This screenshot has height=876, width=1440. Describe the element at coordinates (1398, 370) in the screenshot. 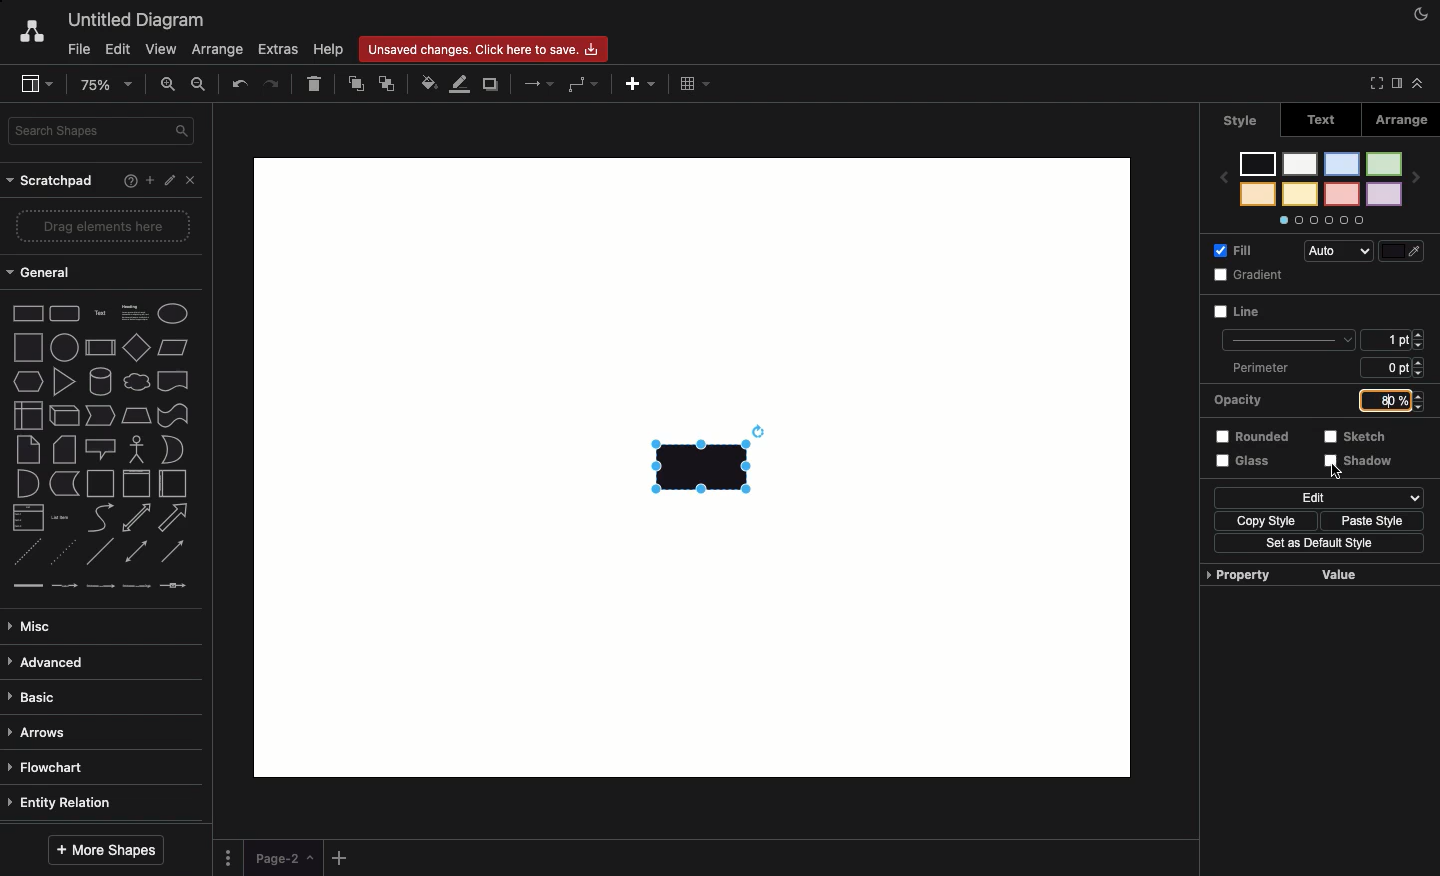

I see `6 ppt` at that location.